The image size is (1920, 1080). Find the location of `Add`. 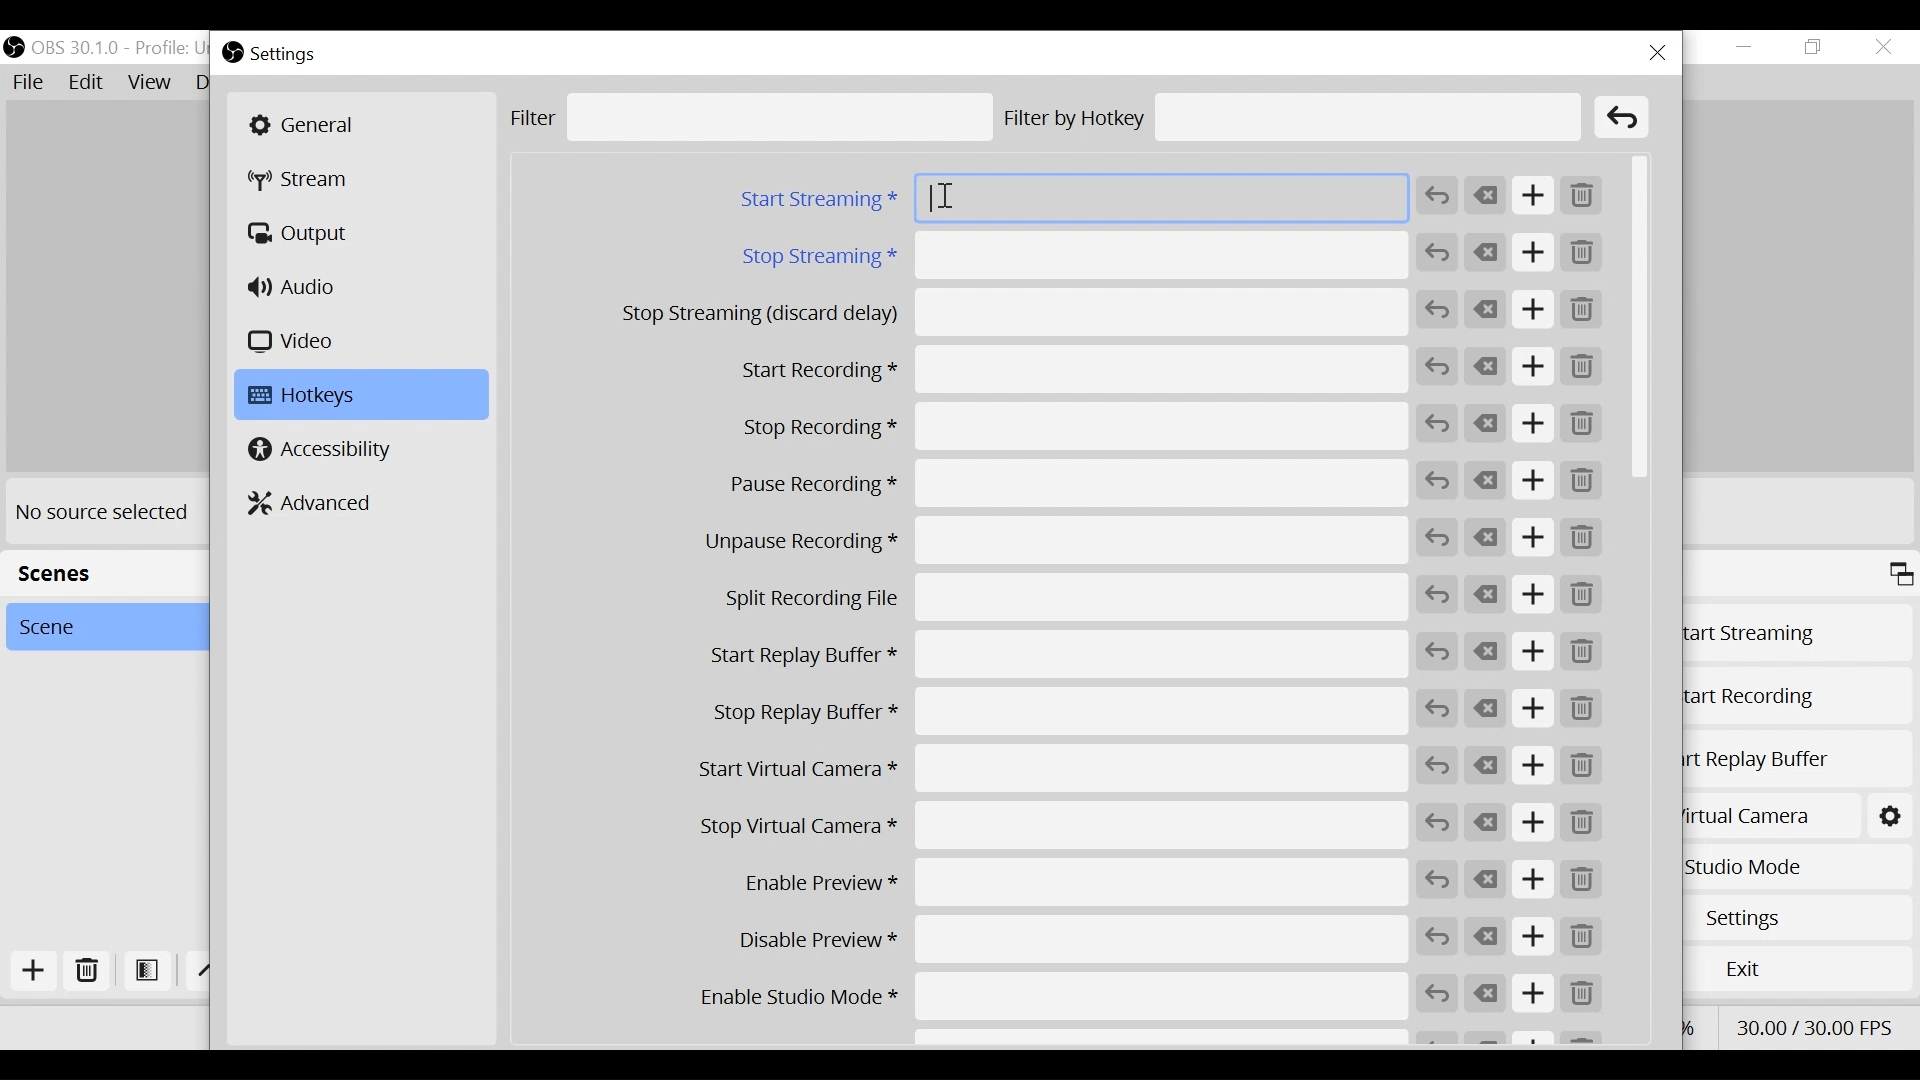

Add is located at coordinates (1533, 537).